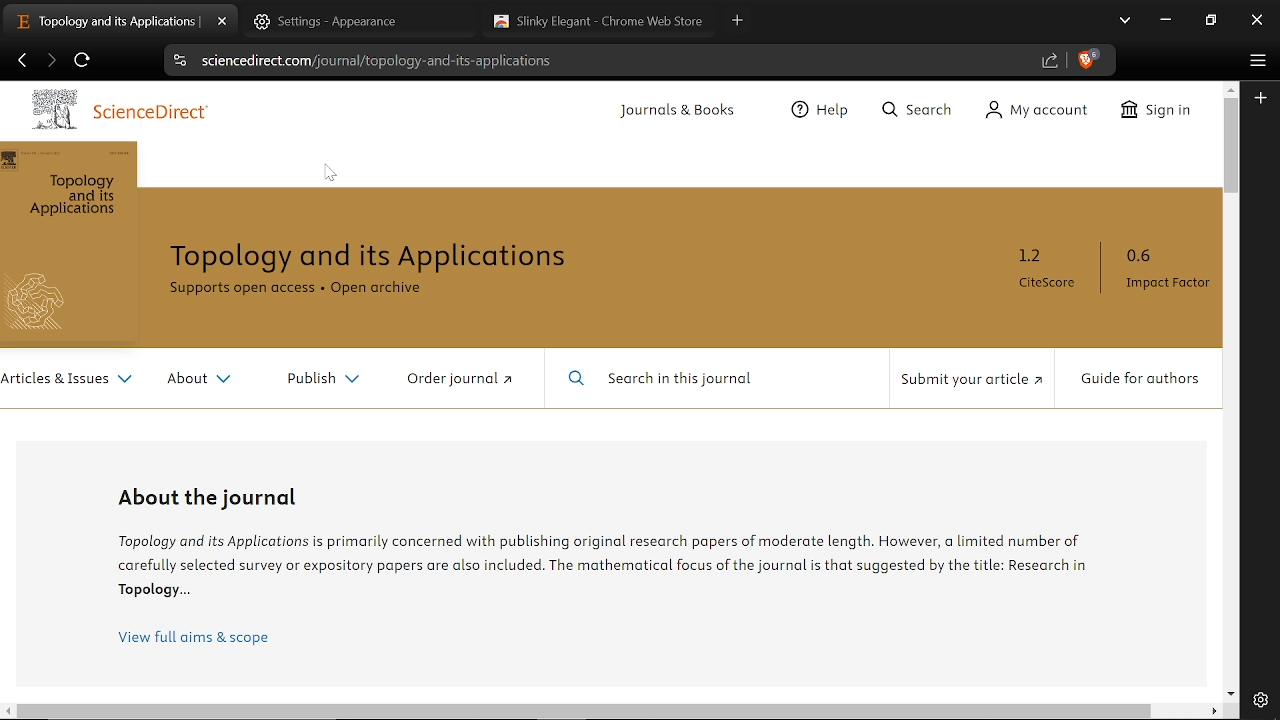 The image size is (1280, 720). What do you see at coordinates (22, 62) in the screenshot?
I see `Previous page` at bounding box center [22, 62].